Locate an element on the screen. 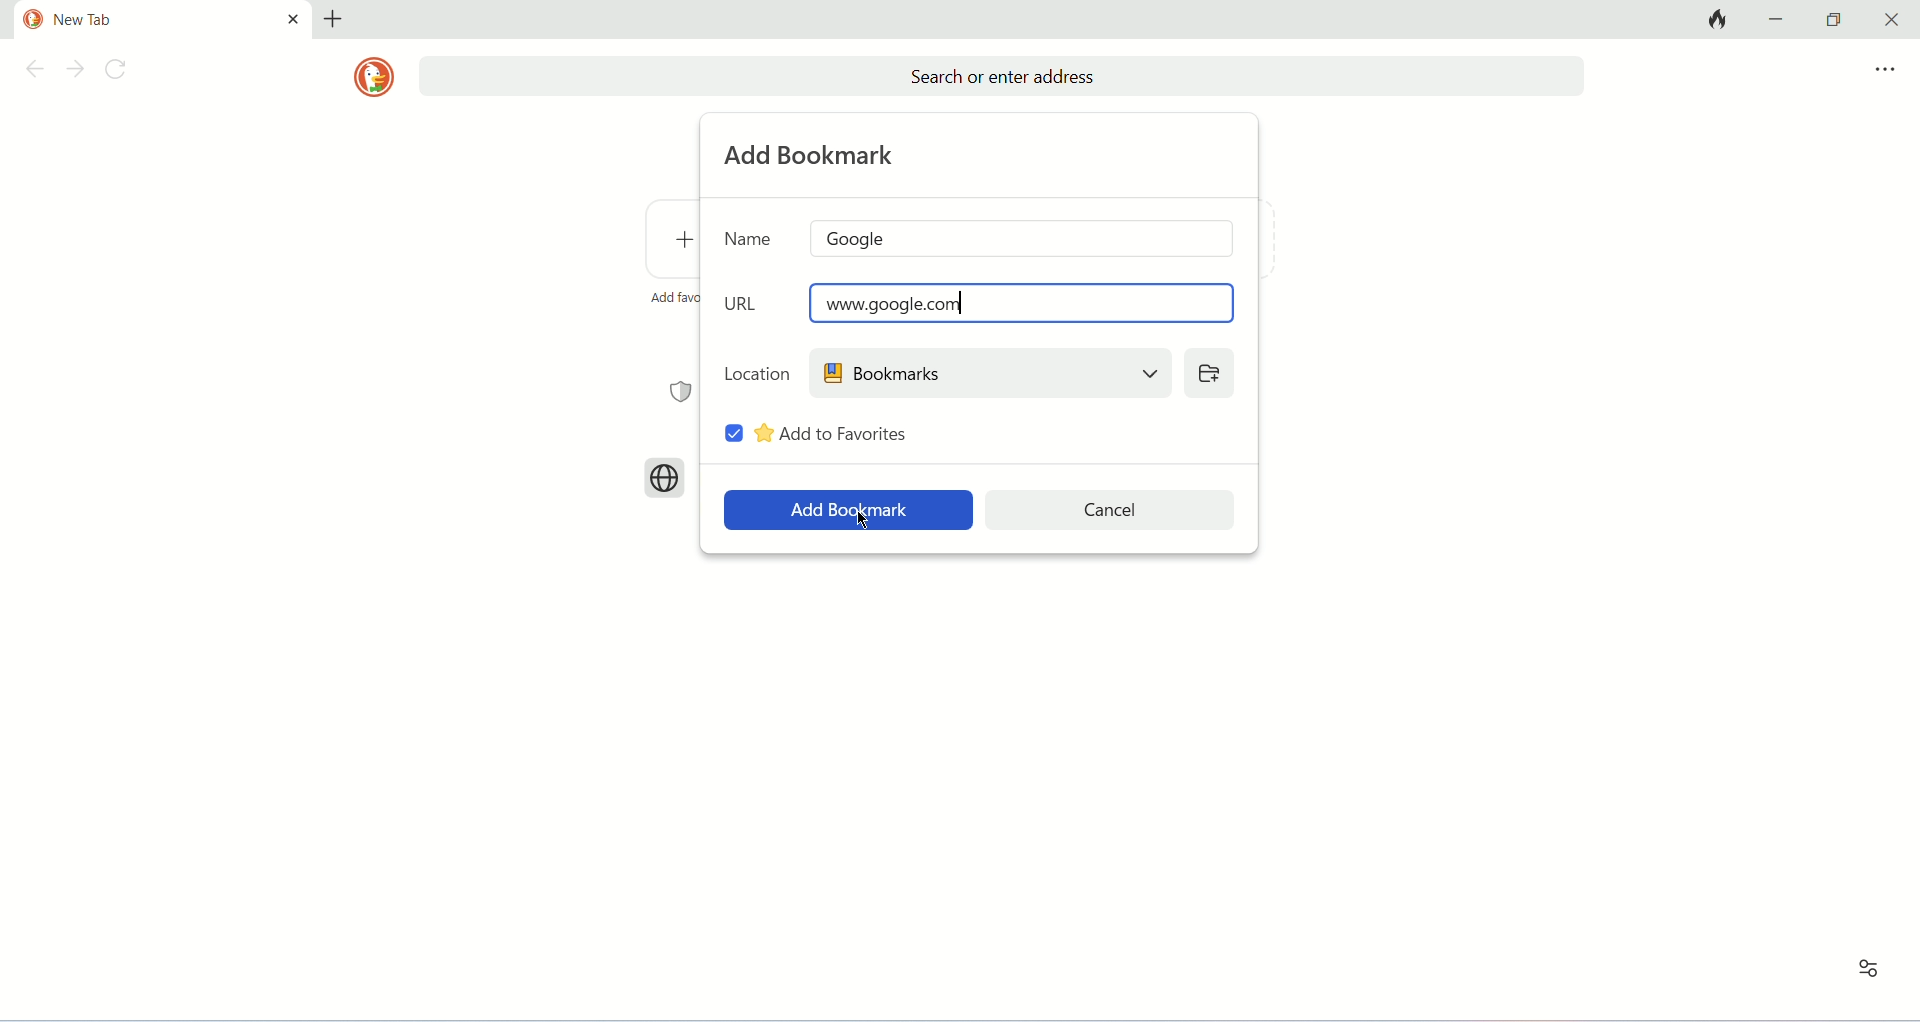  go forward is located at coordinates (75, 71).